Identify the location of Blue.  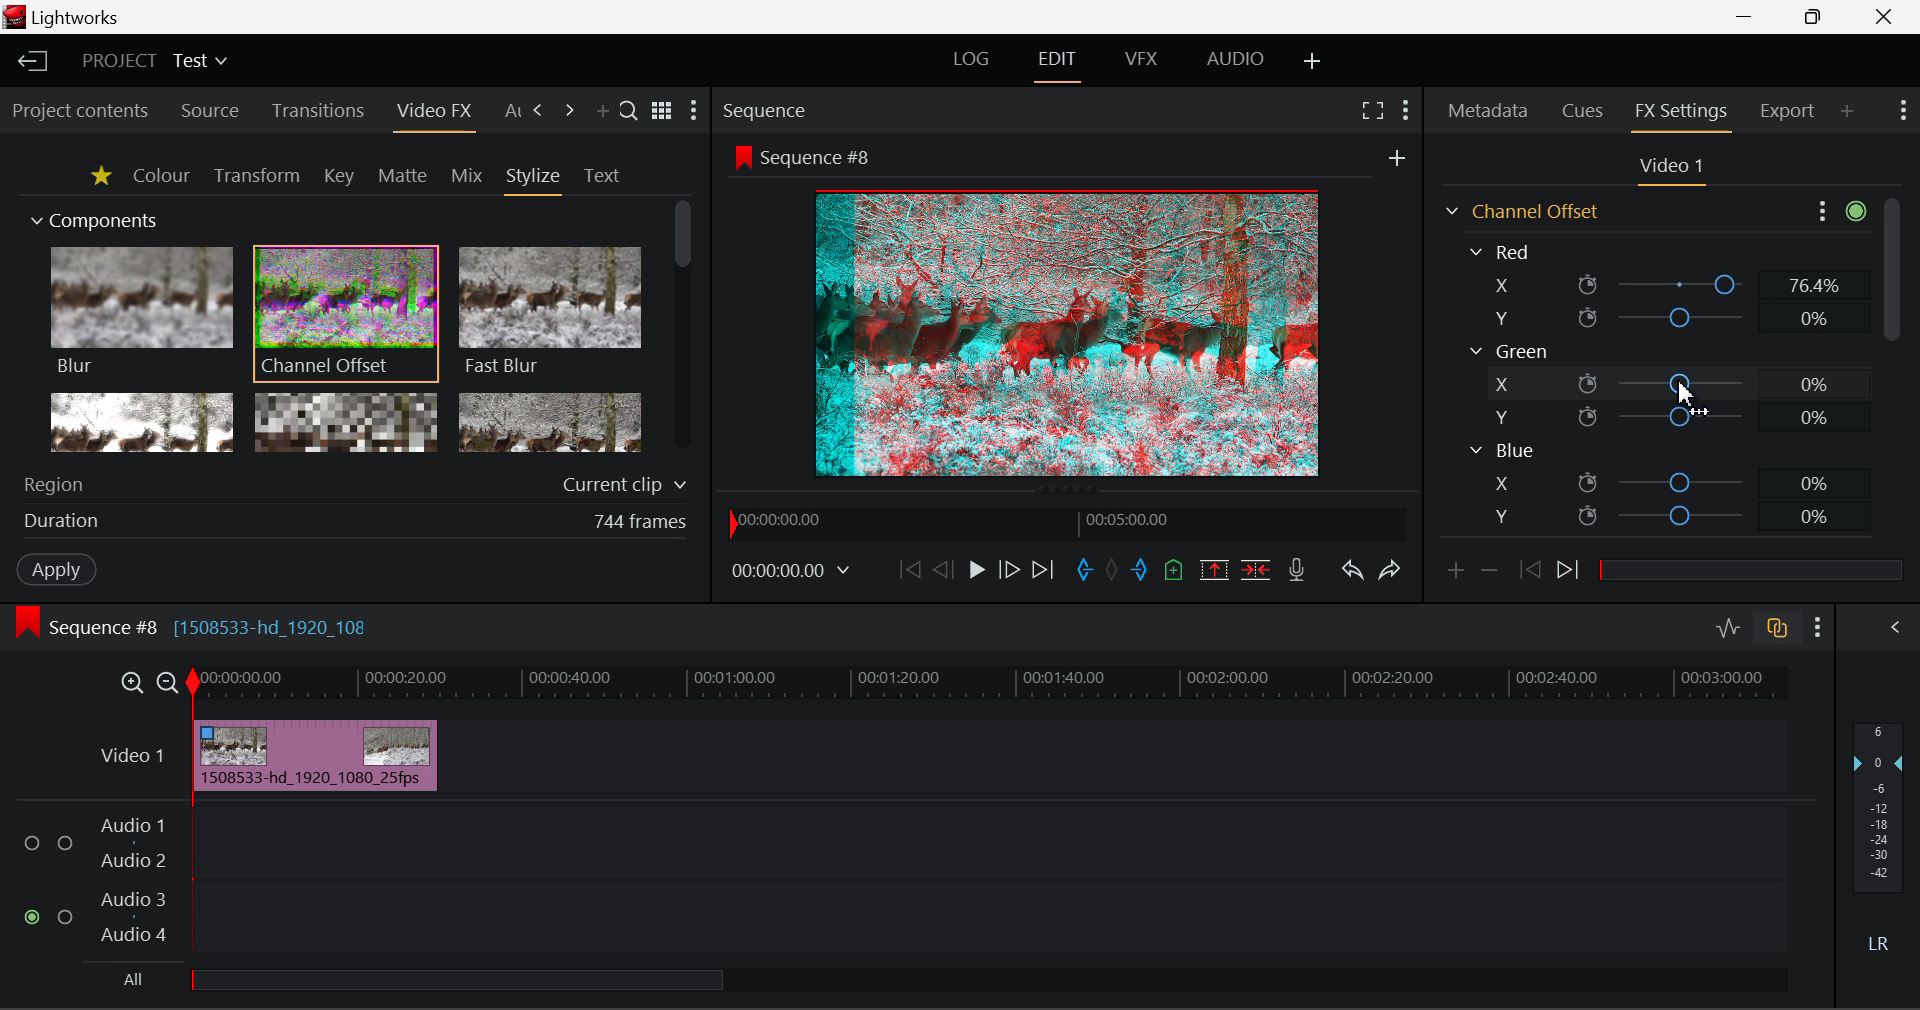
(1502, 451).